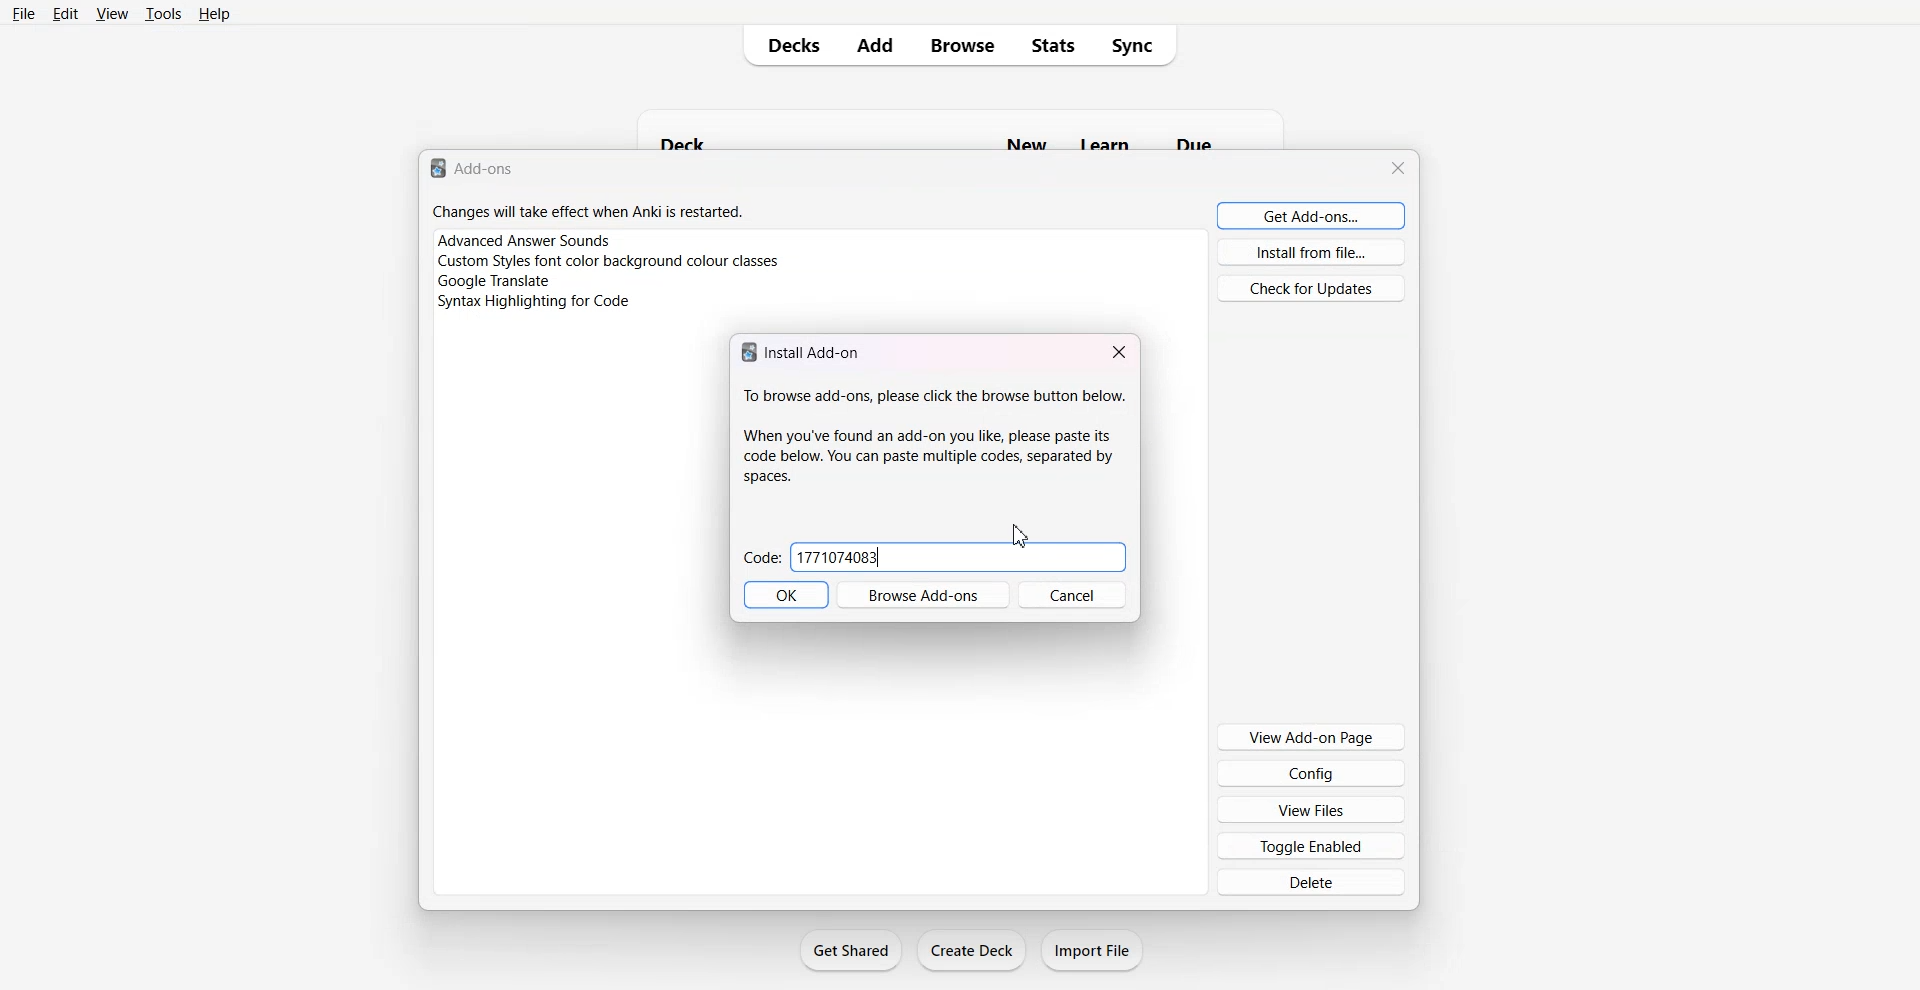 The width and height of the screenshot is (1920, 990). I want to click on Toggle Enabled, so click(1310, 845).